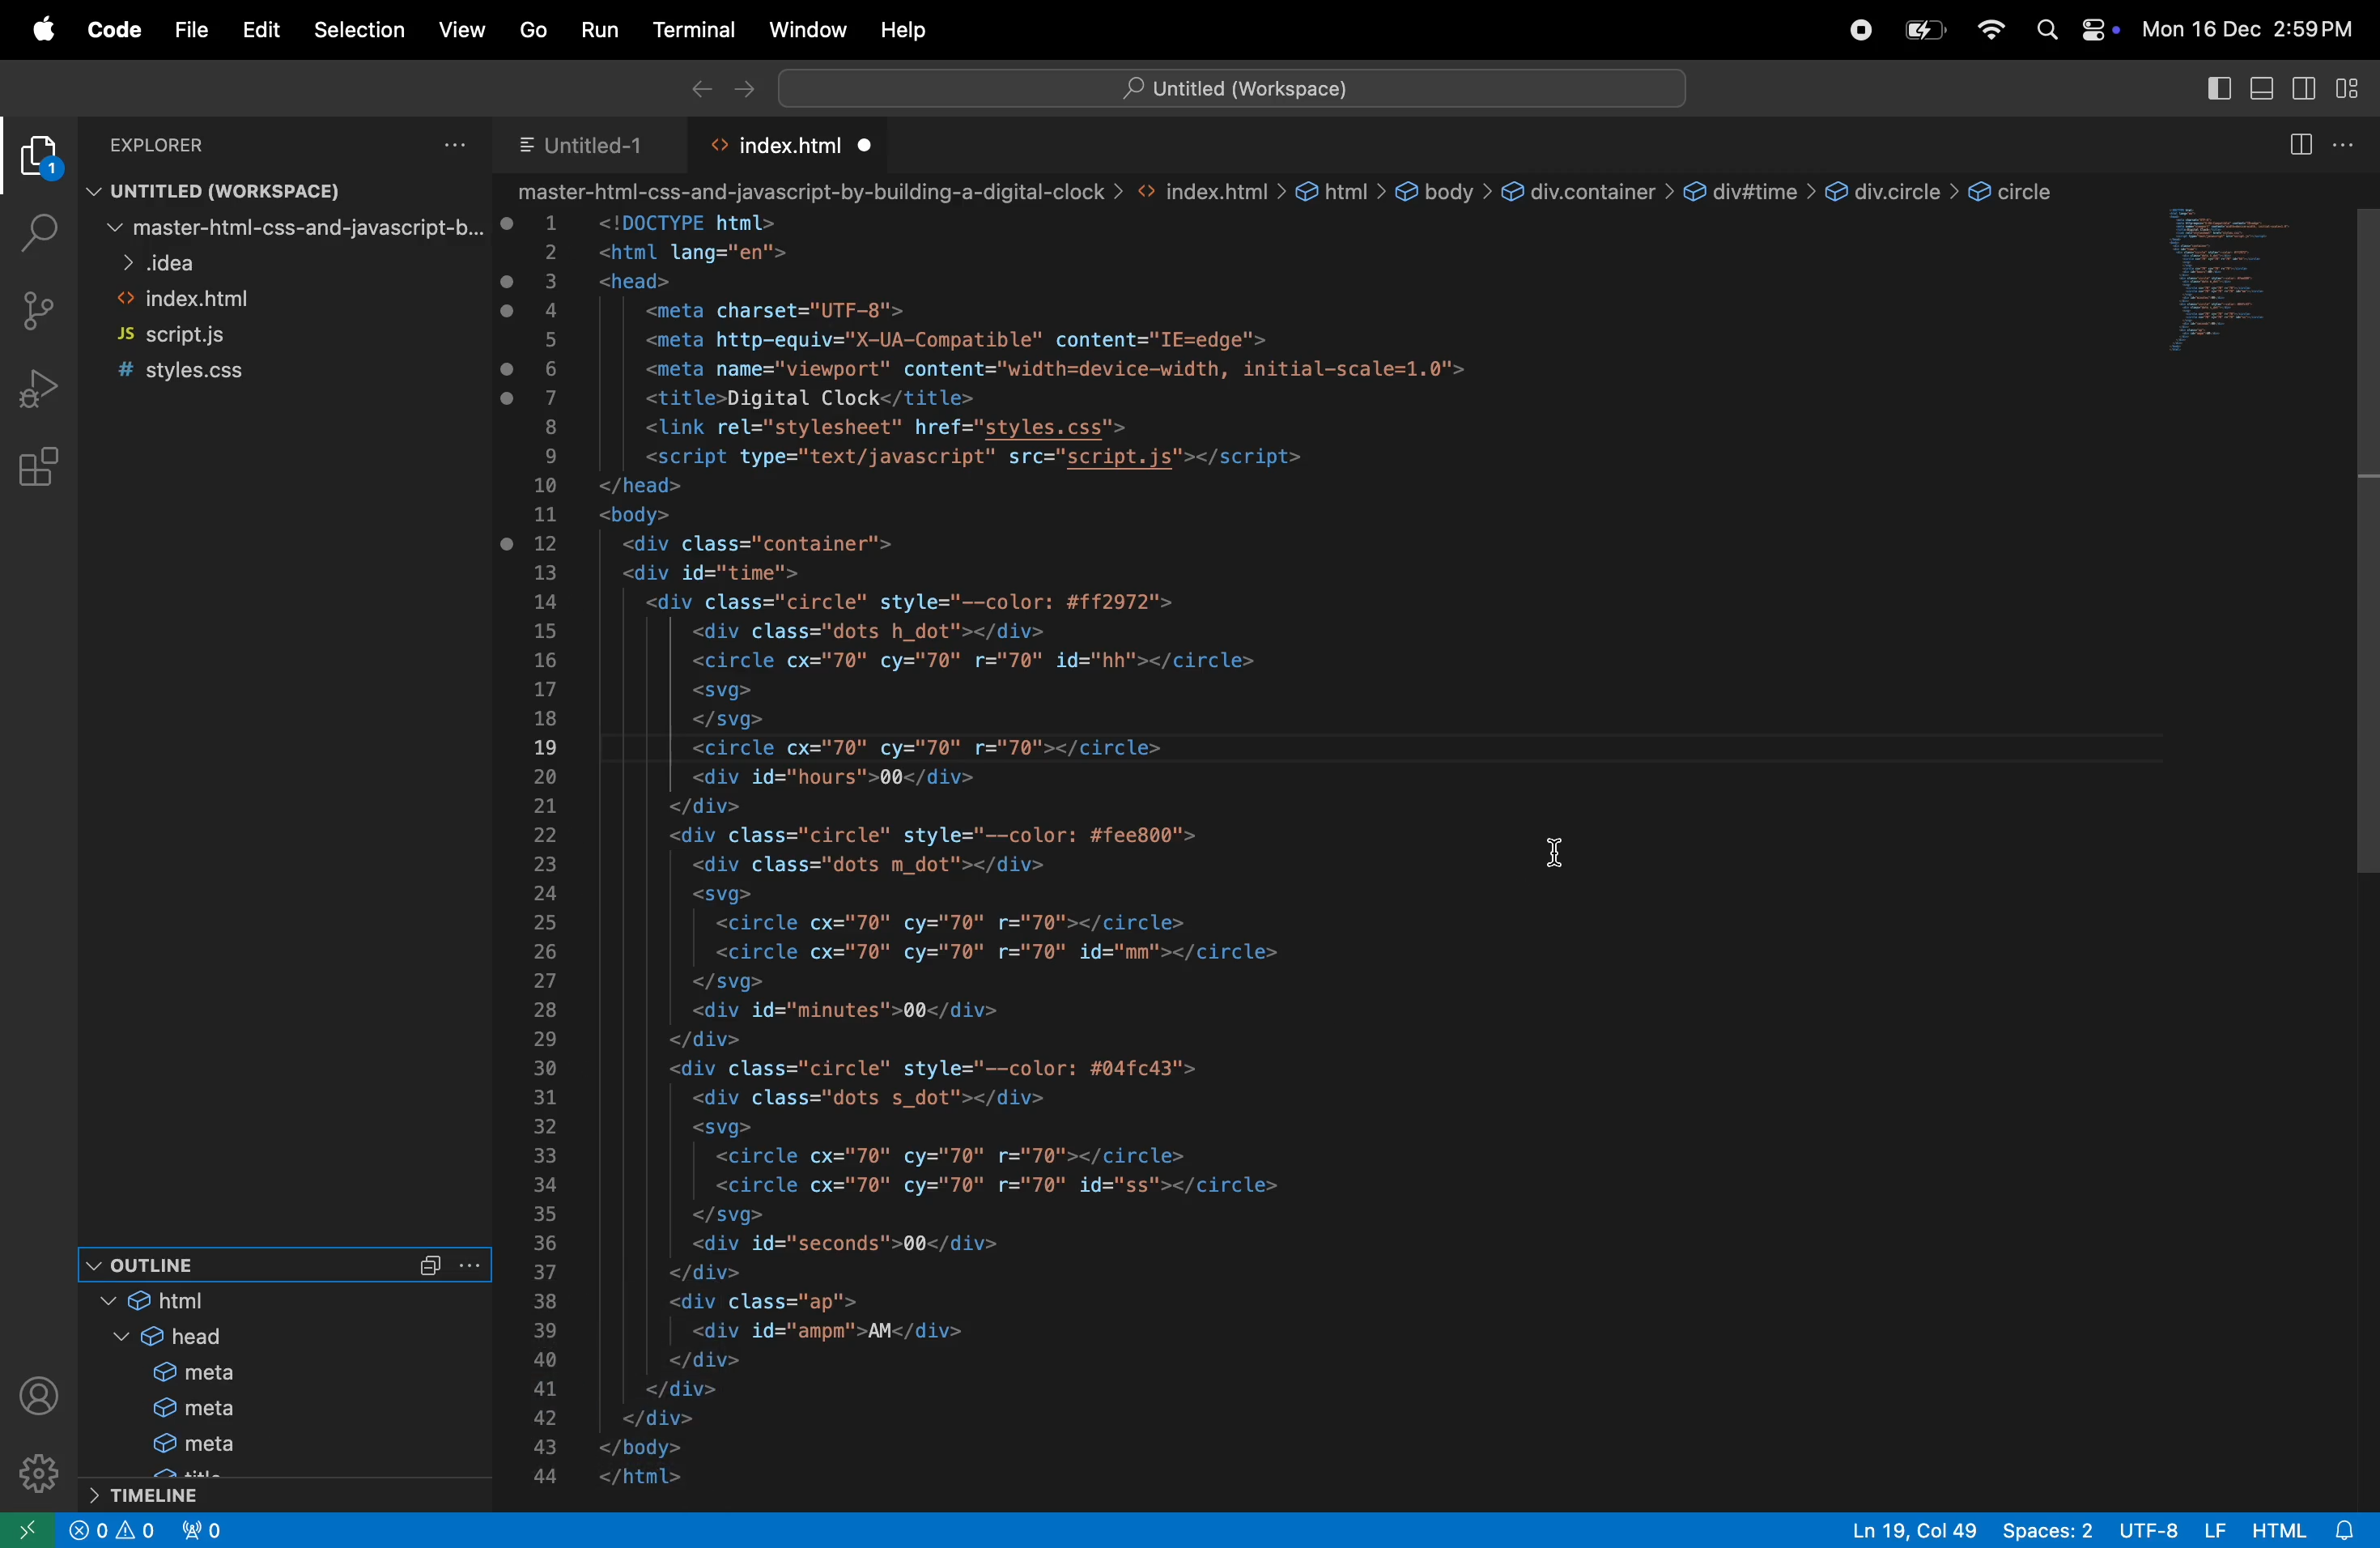 This screenshot has height=1548, width=2380. Describe the element at coordinates (30, 1477) in the screenshot. I see `settings` at that location.